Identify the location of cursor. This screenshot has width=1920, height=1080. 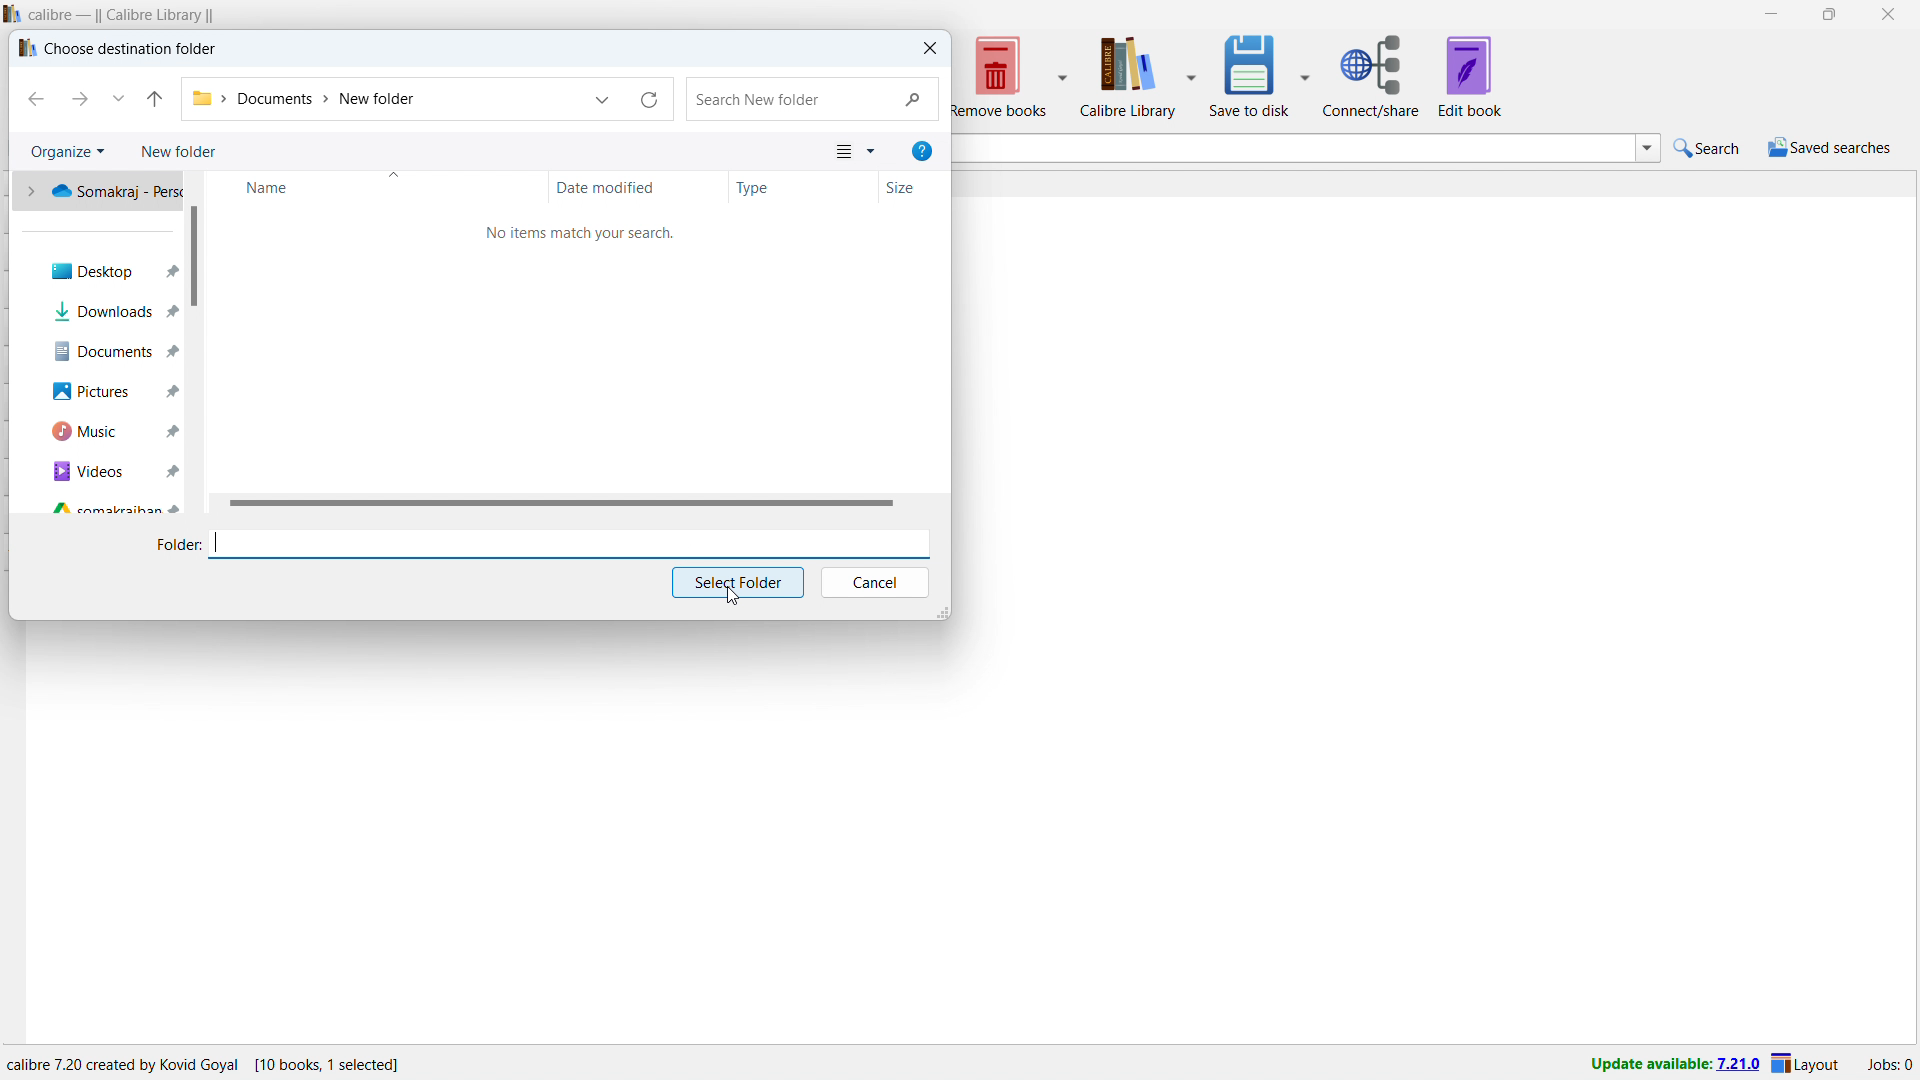
(728, 599).